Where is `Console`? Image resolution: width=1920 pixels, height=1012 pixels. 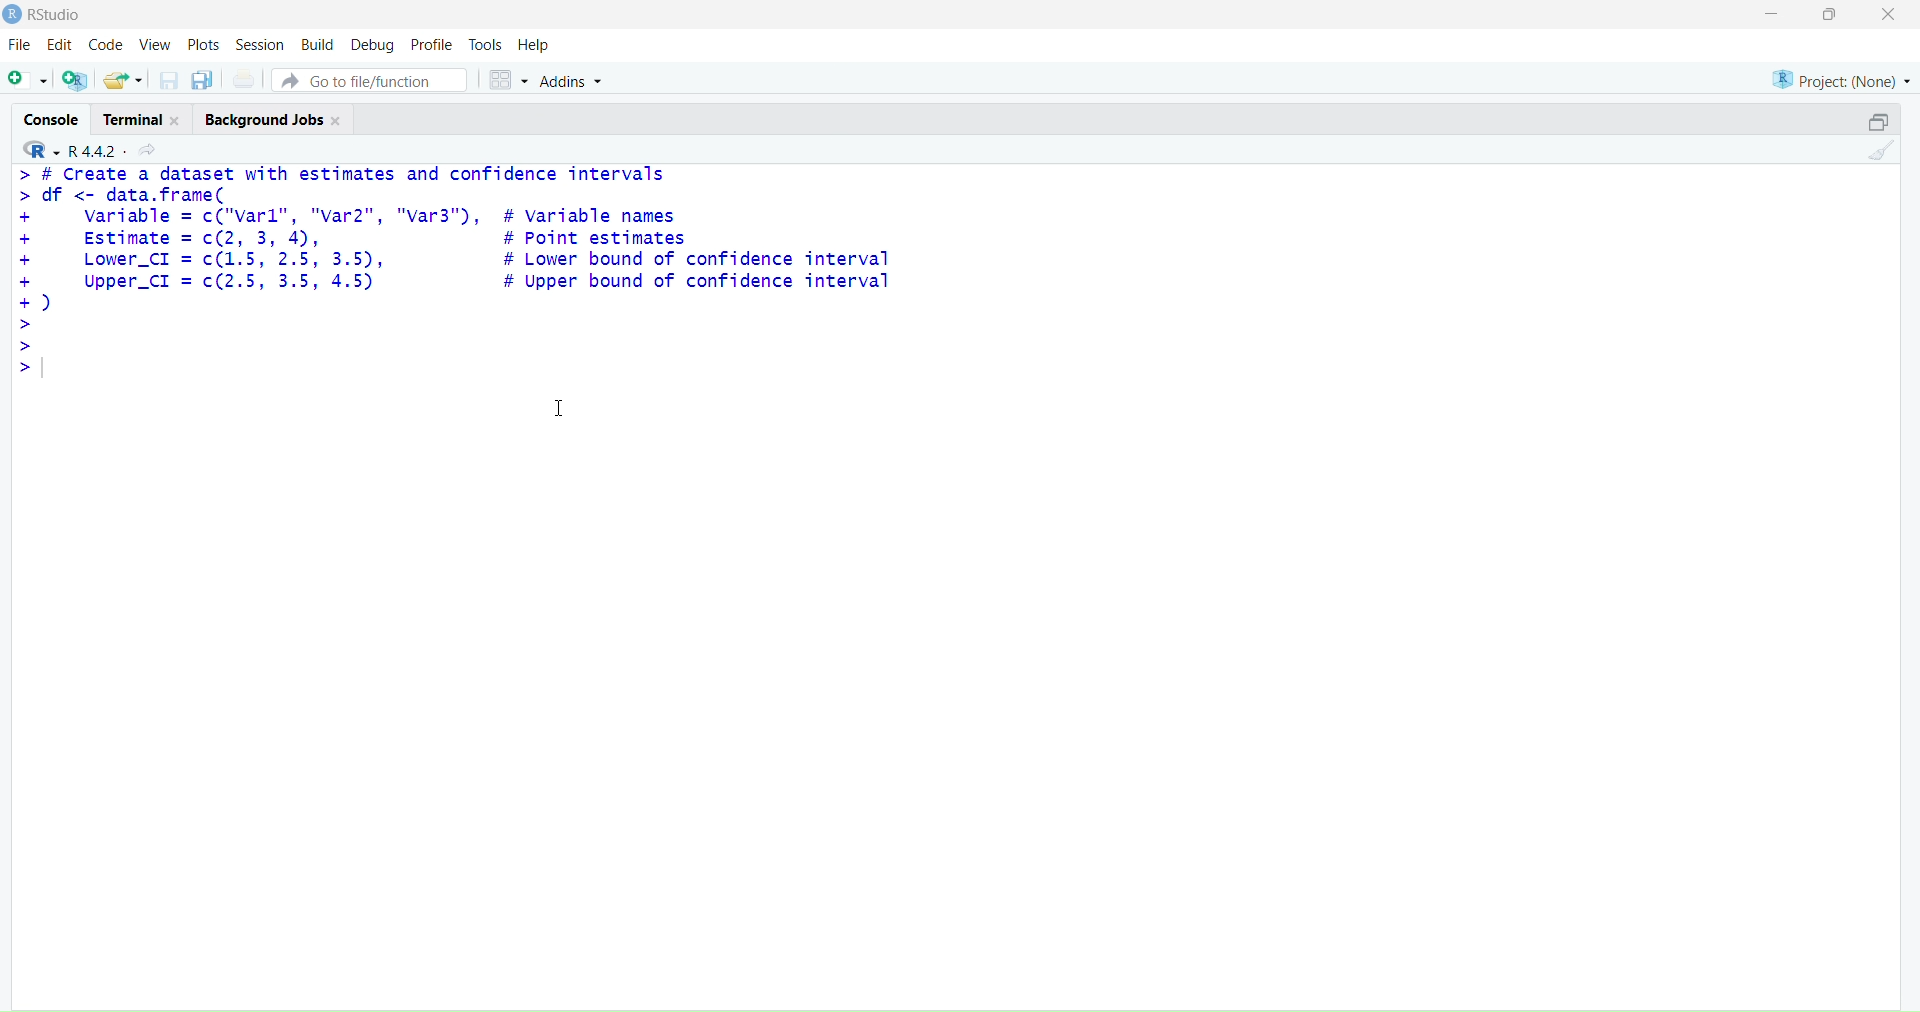 Console is located at coordinates (52, 118).